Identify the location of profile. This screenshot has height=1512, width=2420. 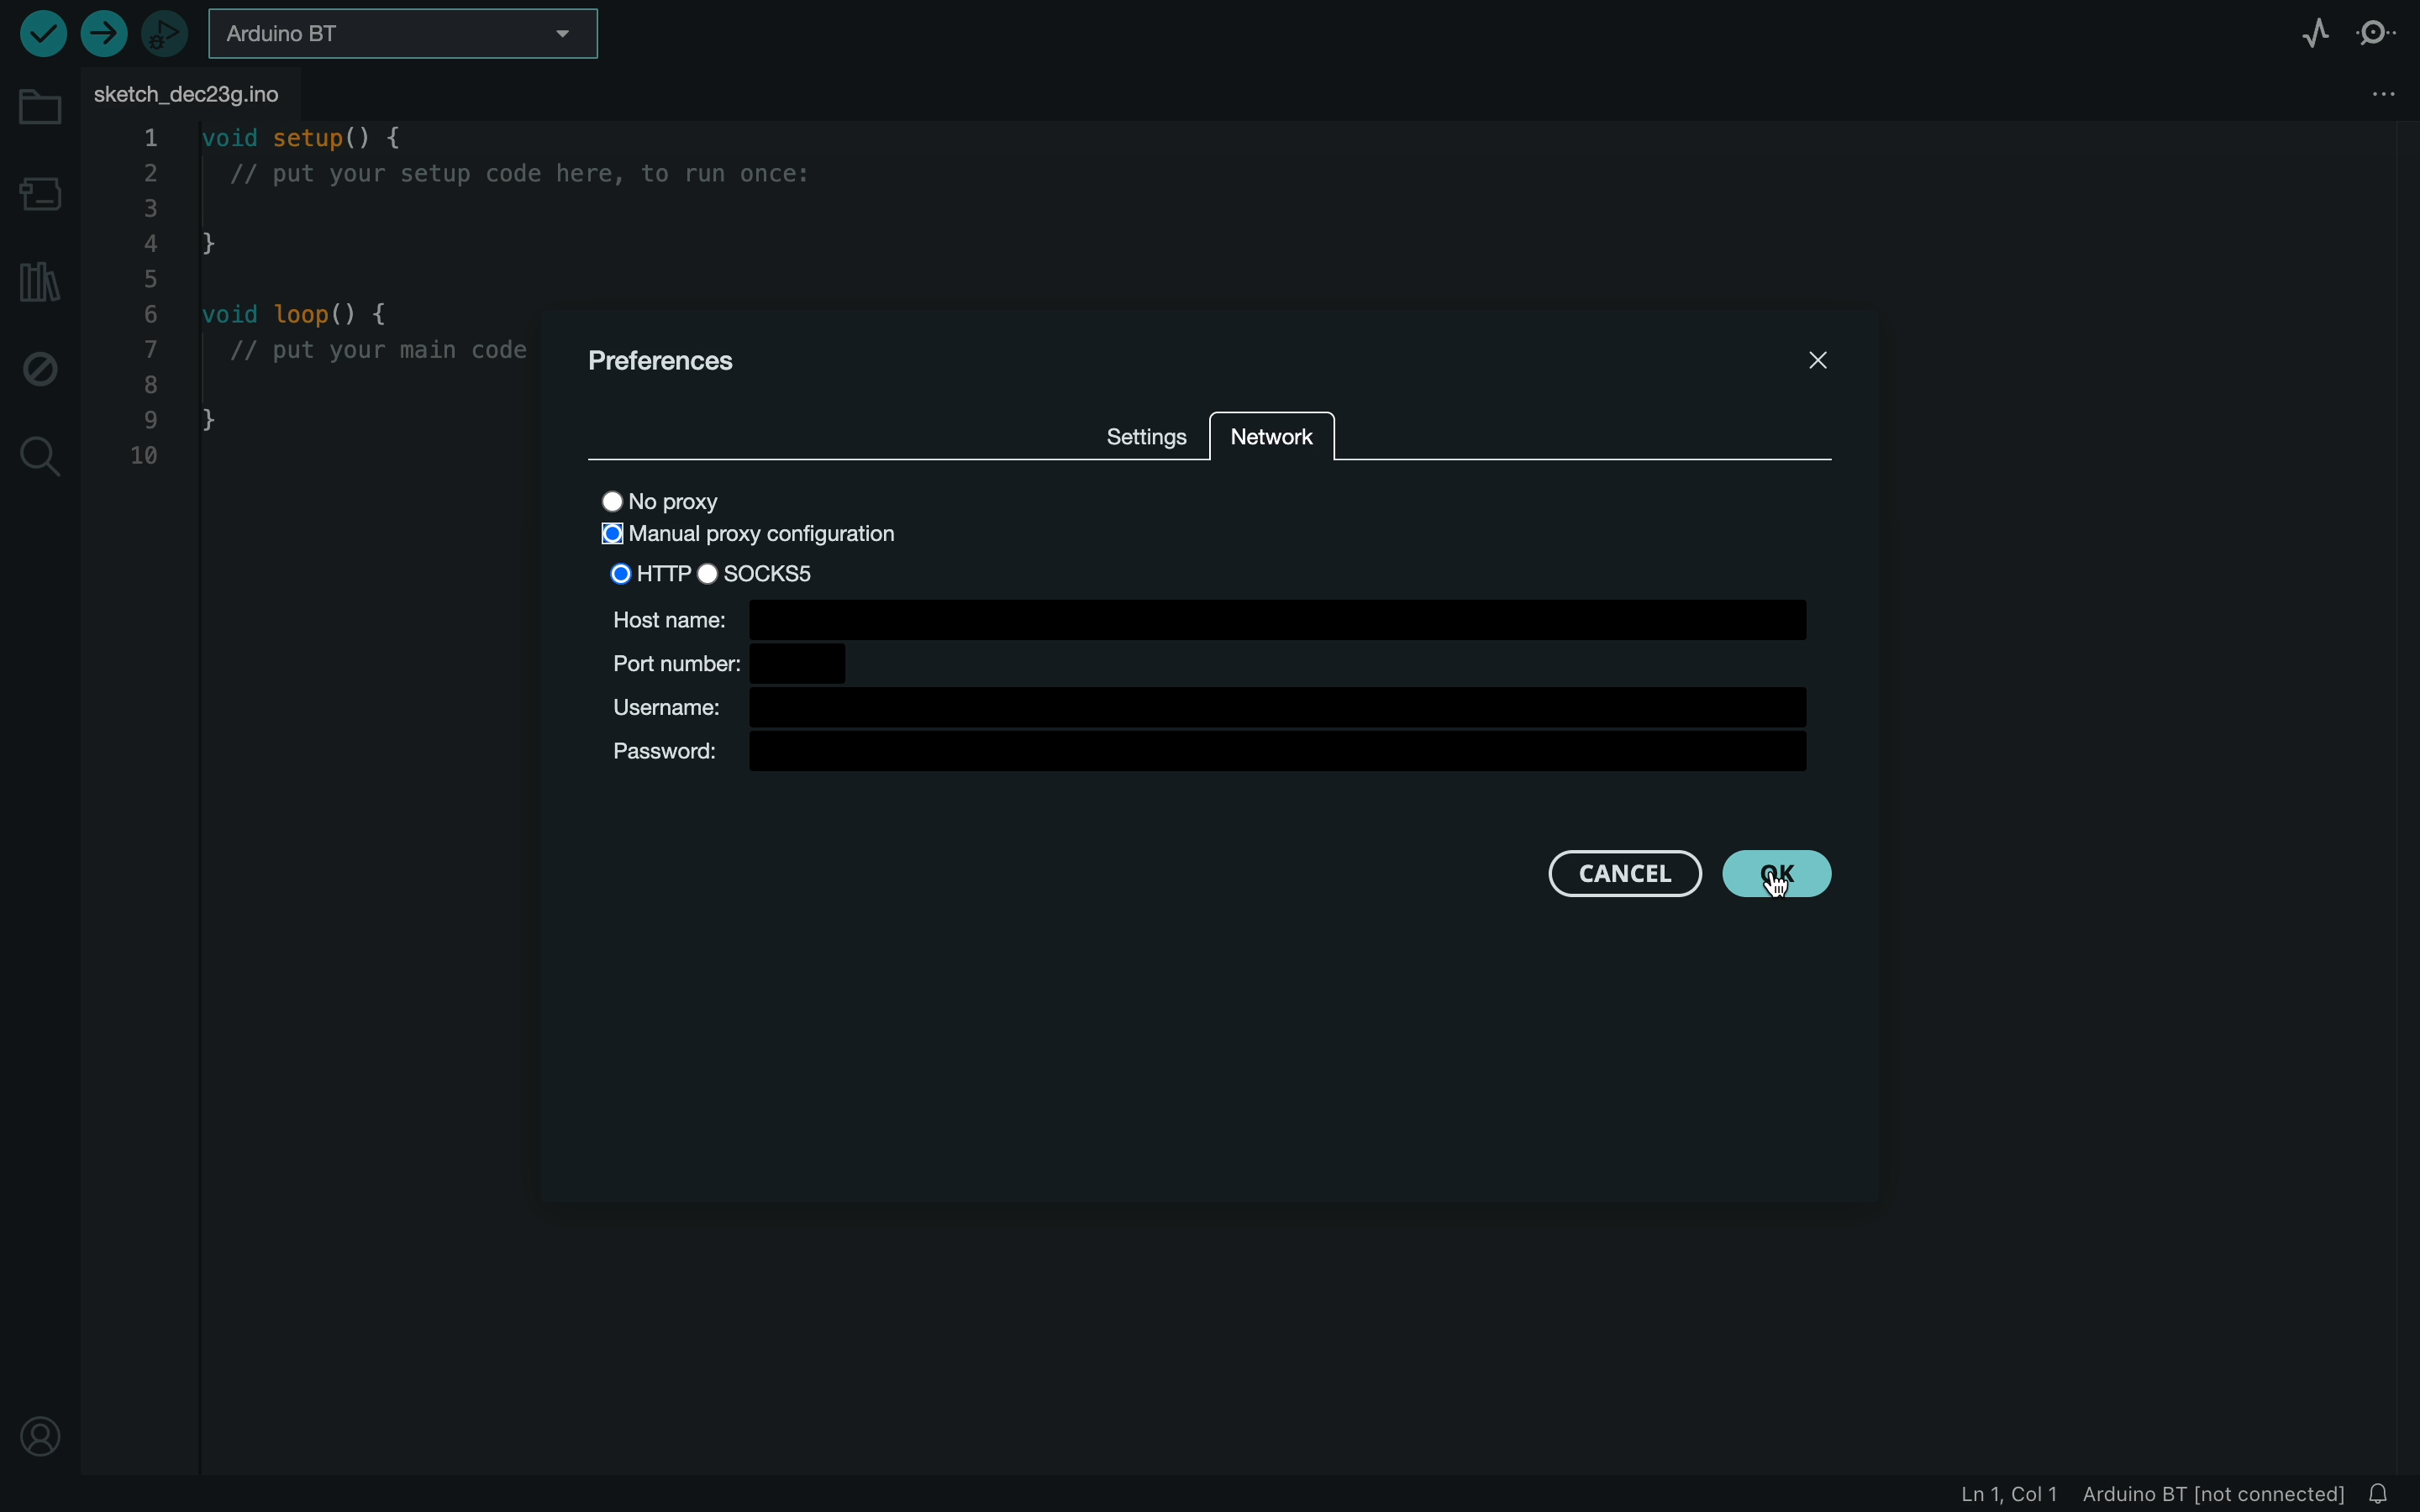
(44, 1428).